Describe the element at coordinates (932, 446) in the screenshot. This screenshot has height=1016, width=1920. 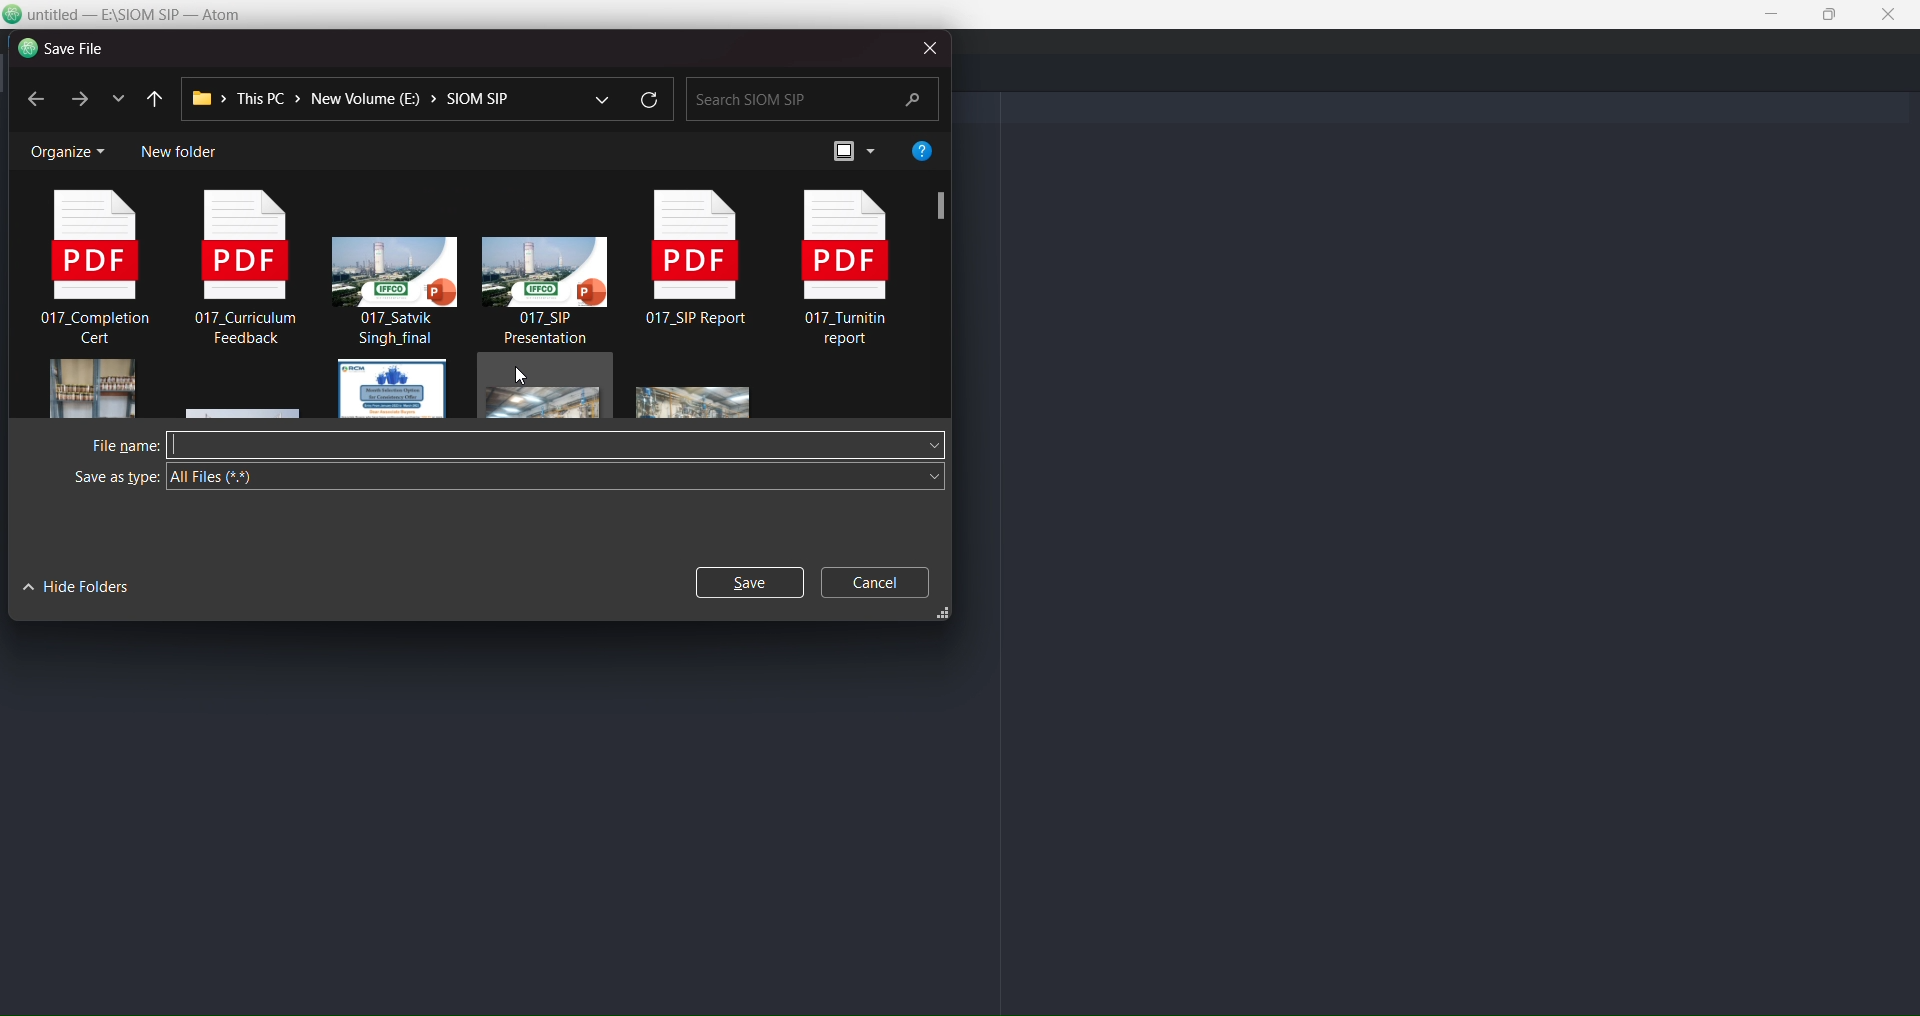
I see `file name dropdown` at that location.